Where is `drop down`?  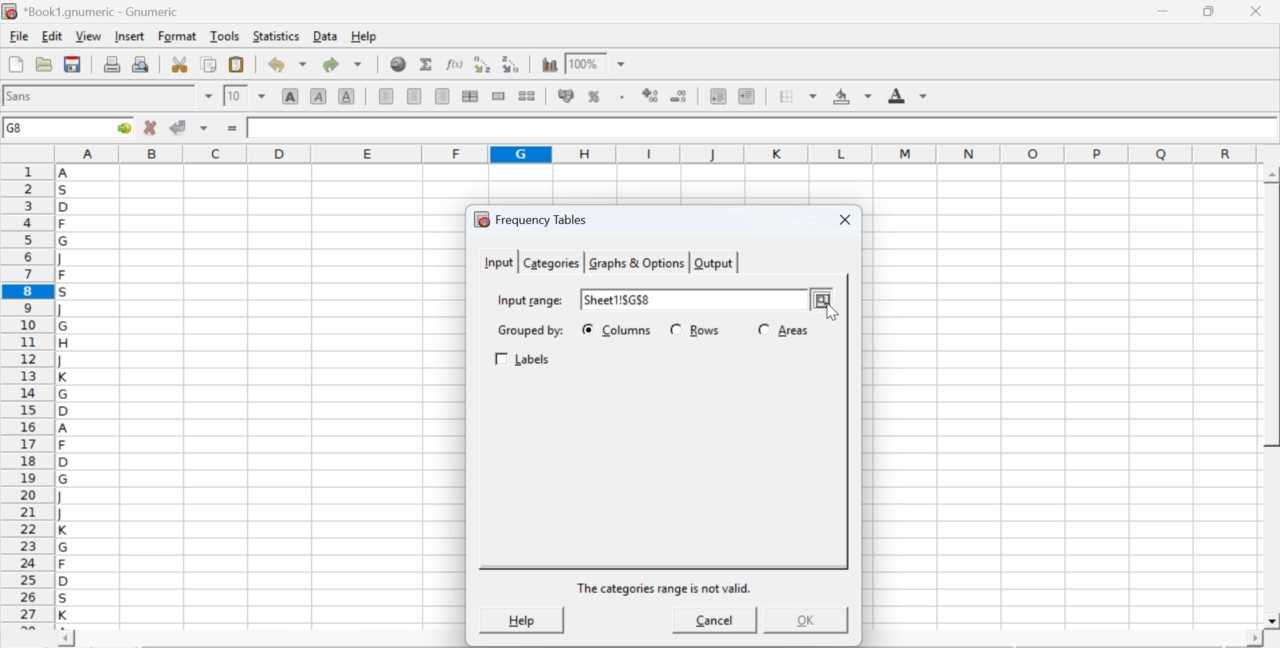
drop down is located at coordinates (210, 96).